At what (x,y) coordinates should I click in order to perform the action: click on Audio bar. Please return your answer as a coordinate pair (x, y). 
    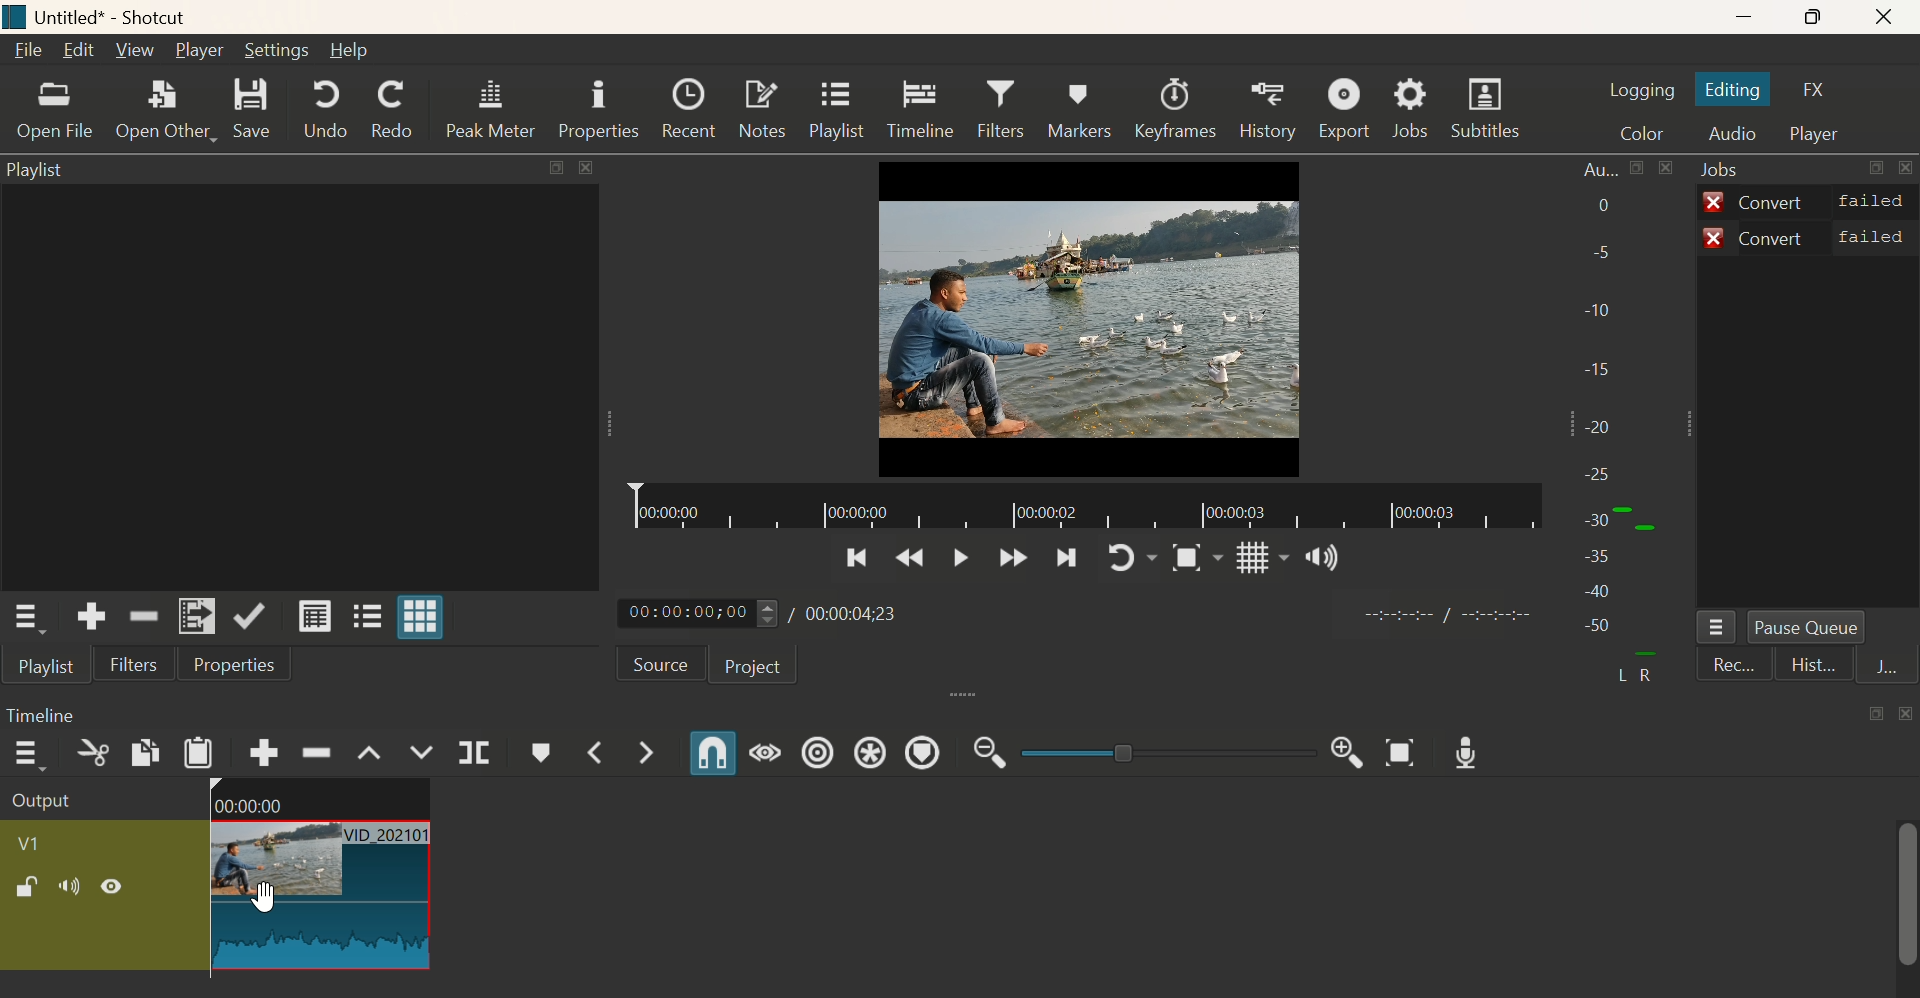
    Looking at the image, I should click on (1614, 425).